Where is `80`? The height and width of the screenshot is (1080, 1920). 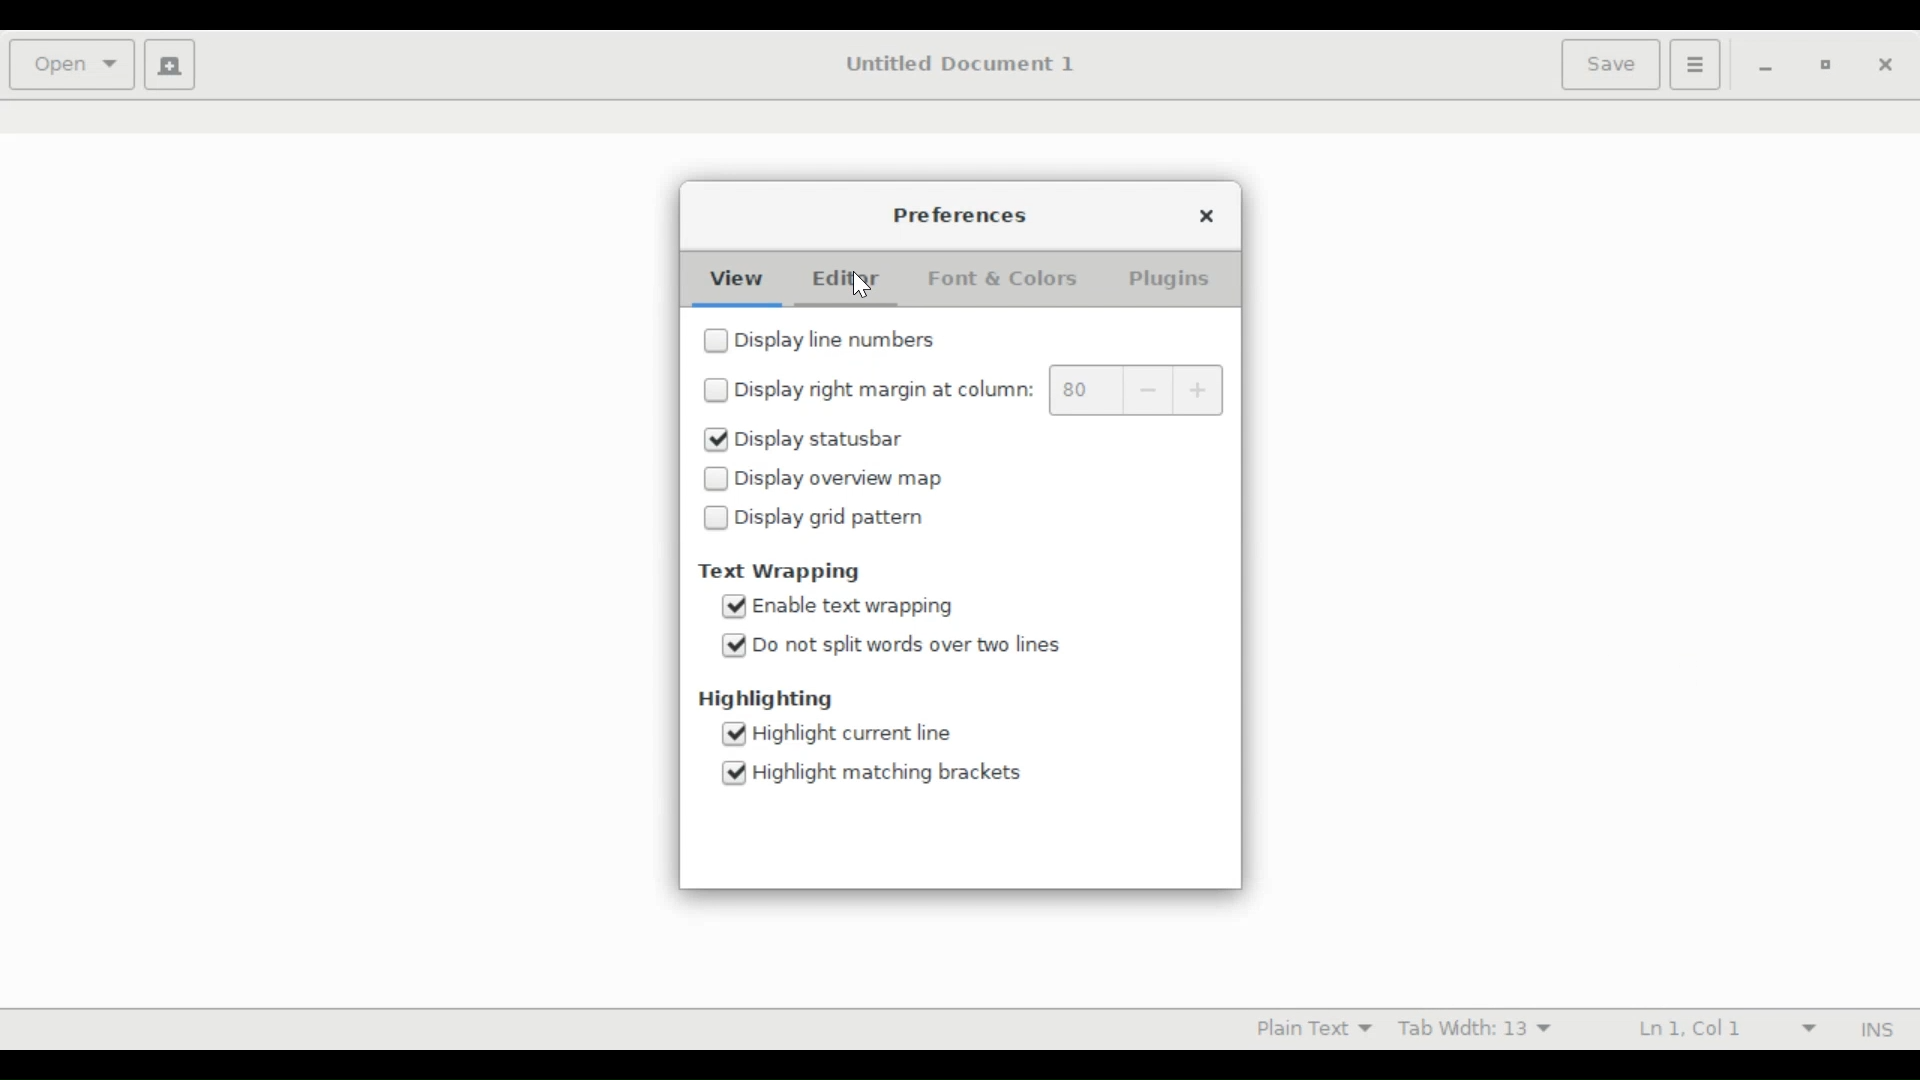 80 is located at coordinates (1072, 391).